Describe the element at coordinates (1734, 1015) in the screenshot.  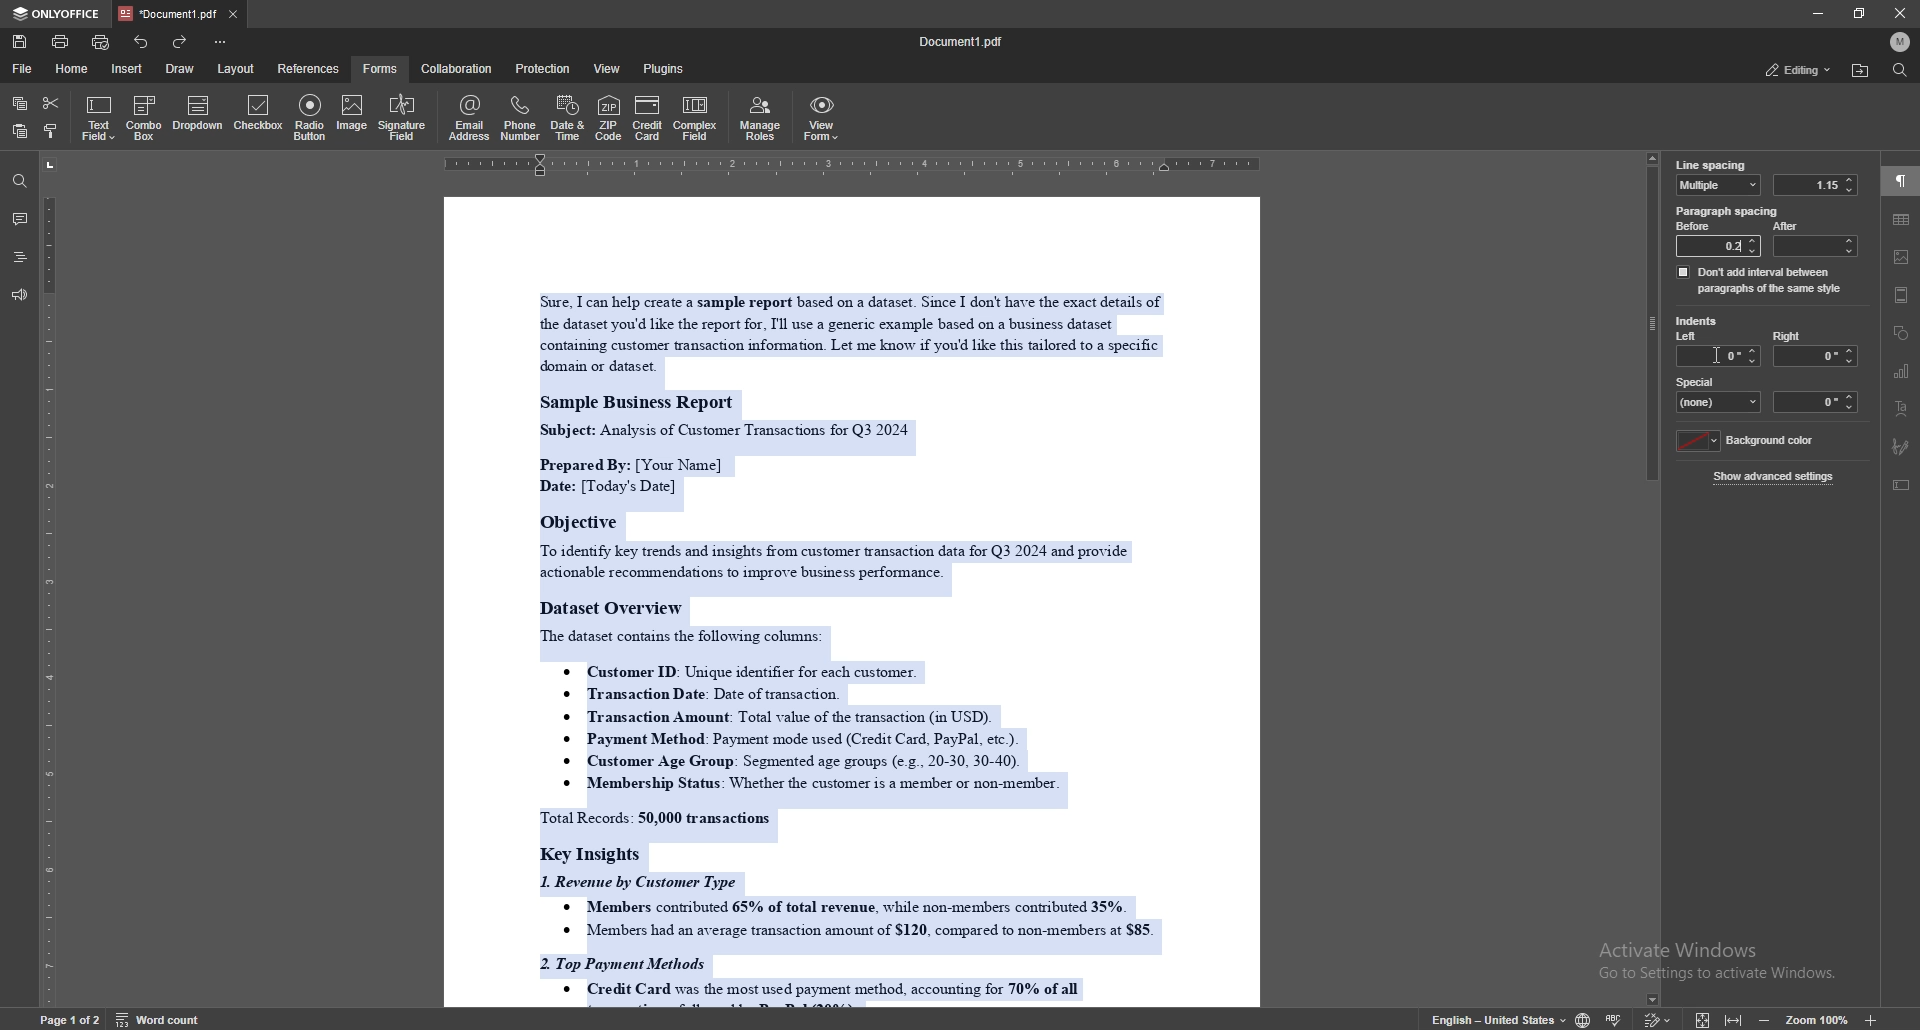
I see `fit to width` at that location.